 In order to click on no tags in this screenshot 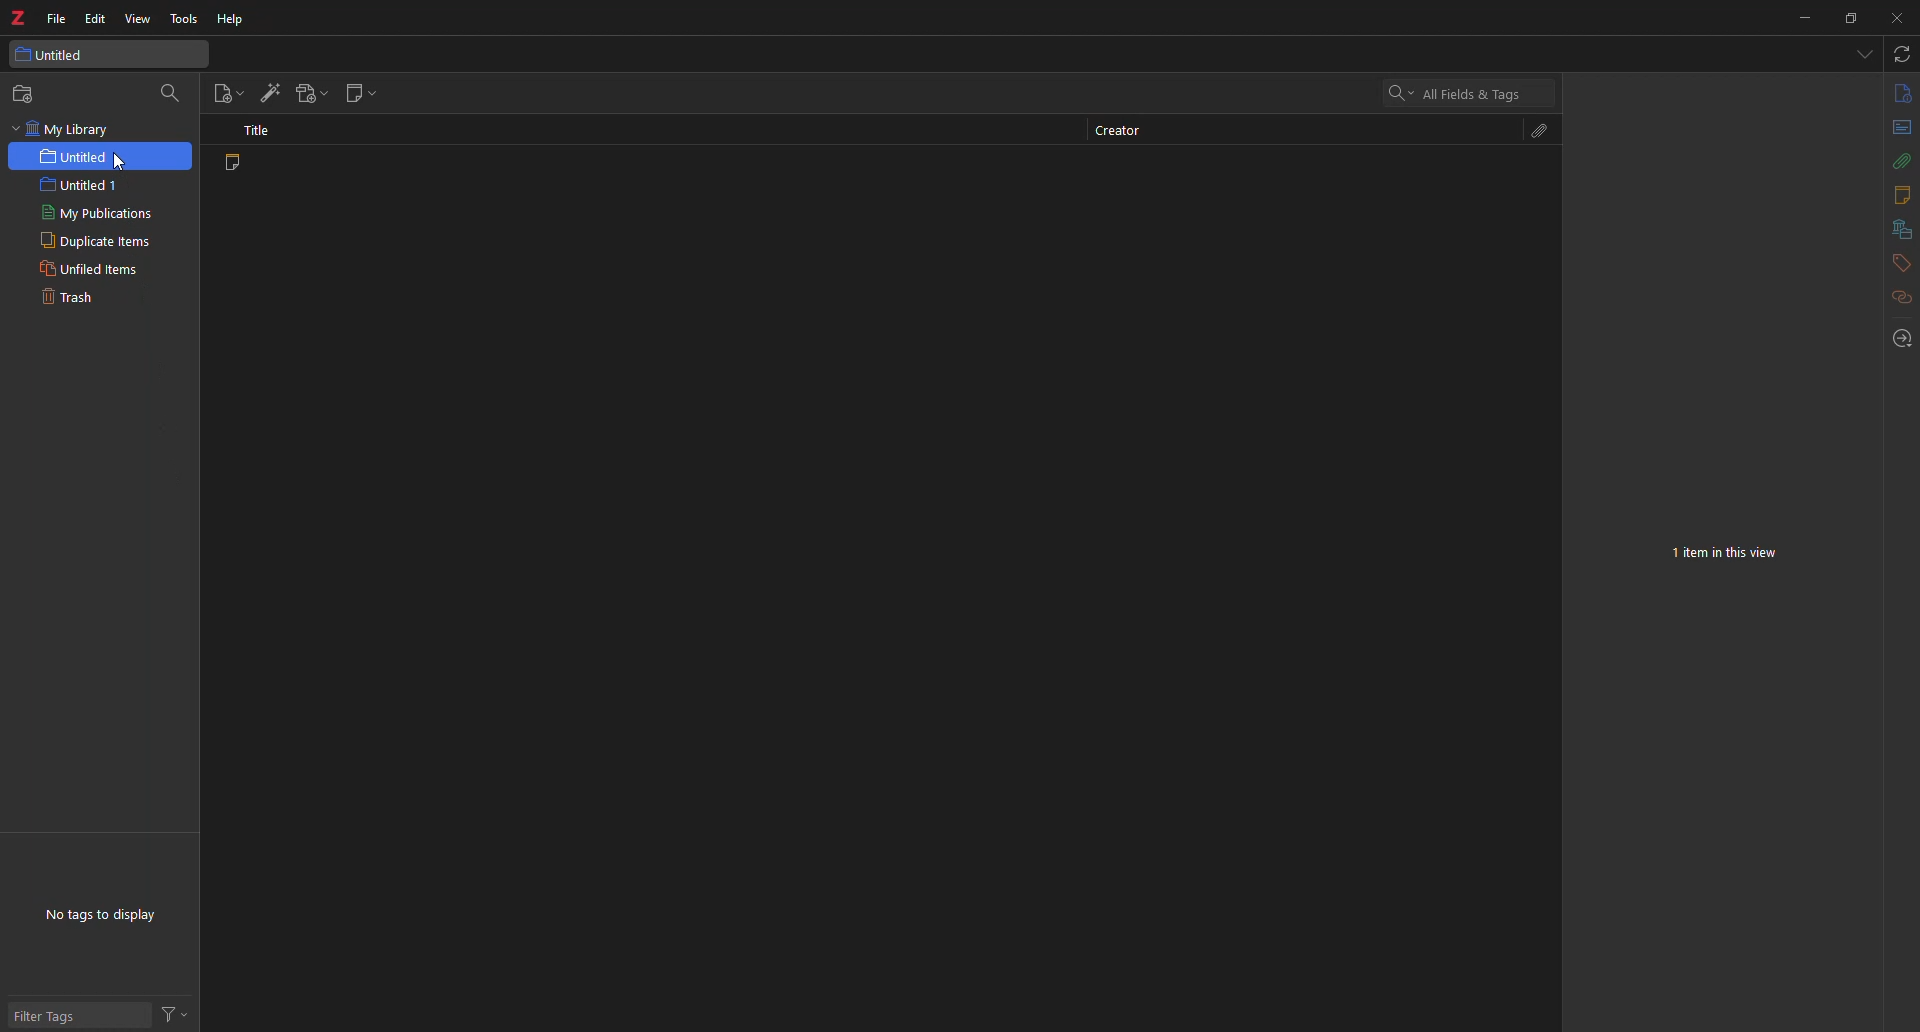, I will do `click(110, 912)`.